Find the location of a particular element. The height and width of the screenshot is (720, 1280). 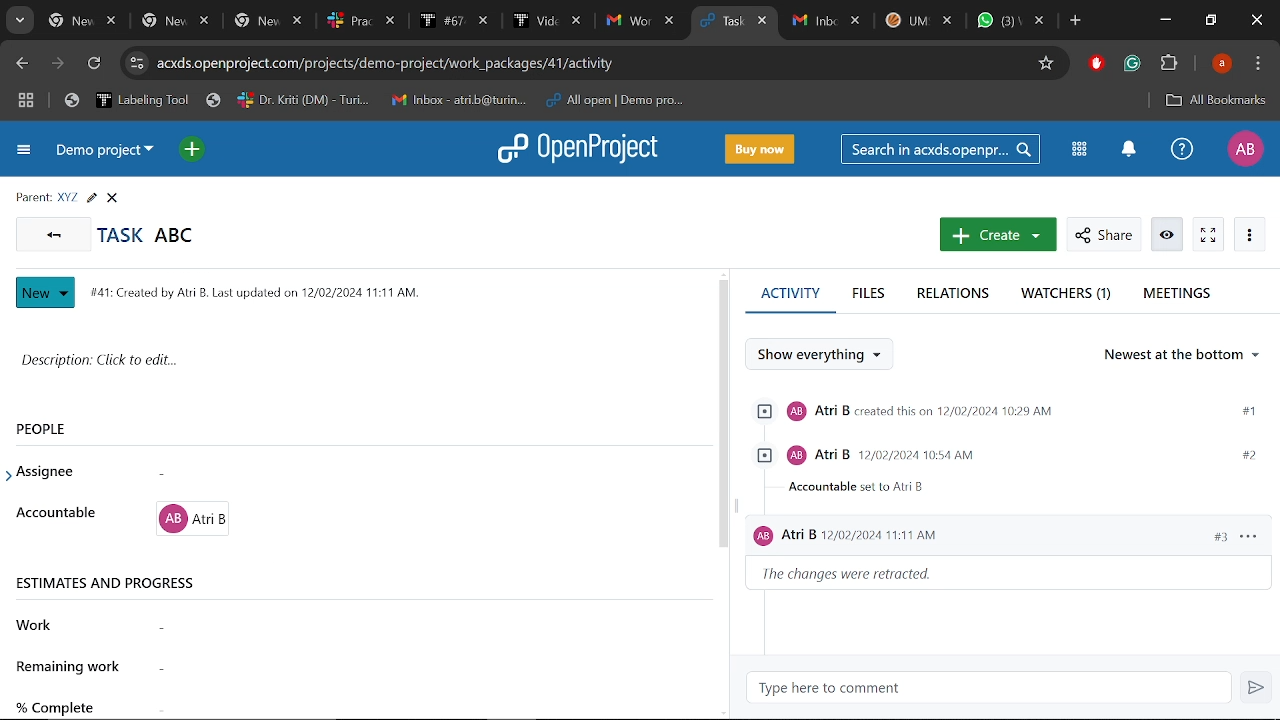

Grammarly is located at coordinates (1132, 65).